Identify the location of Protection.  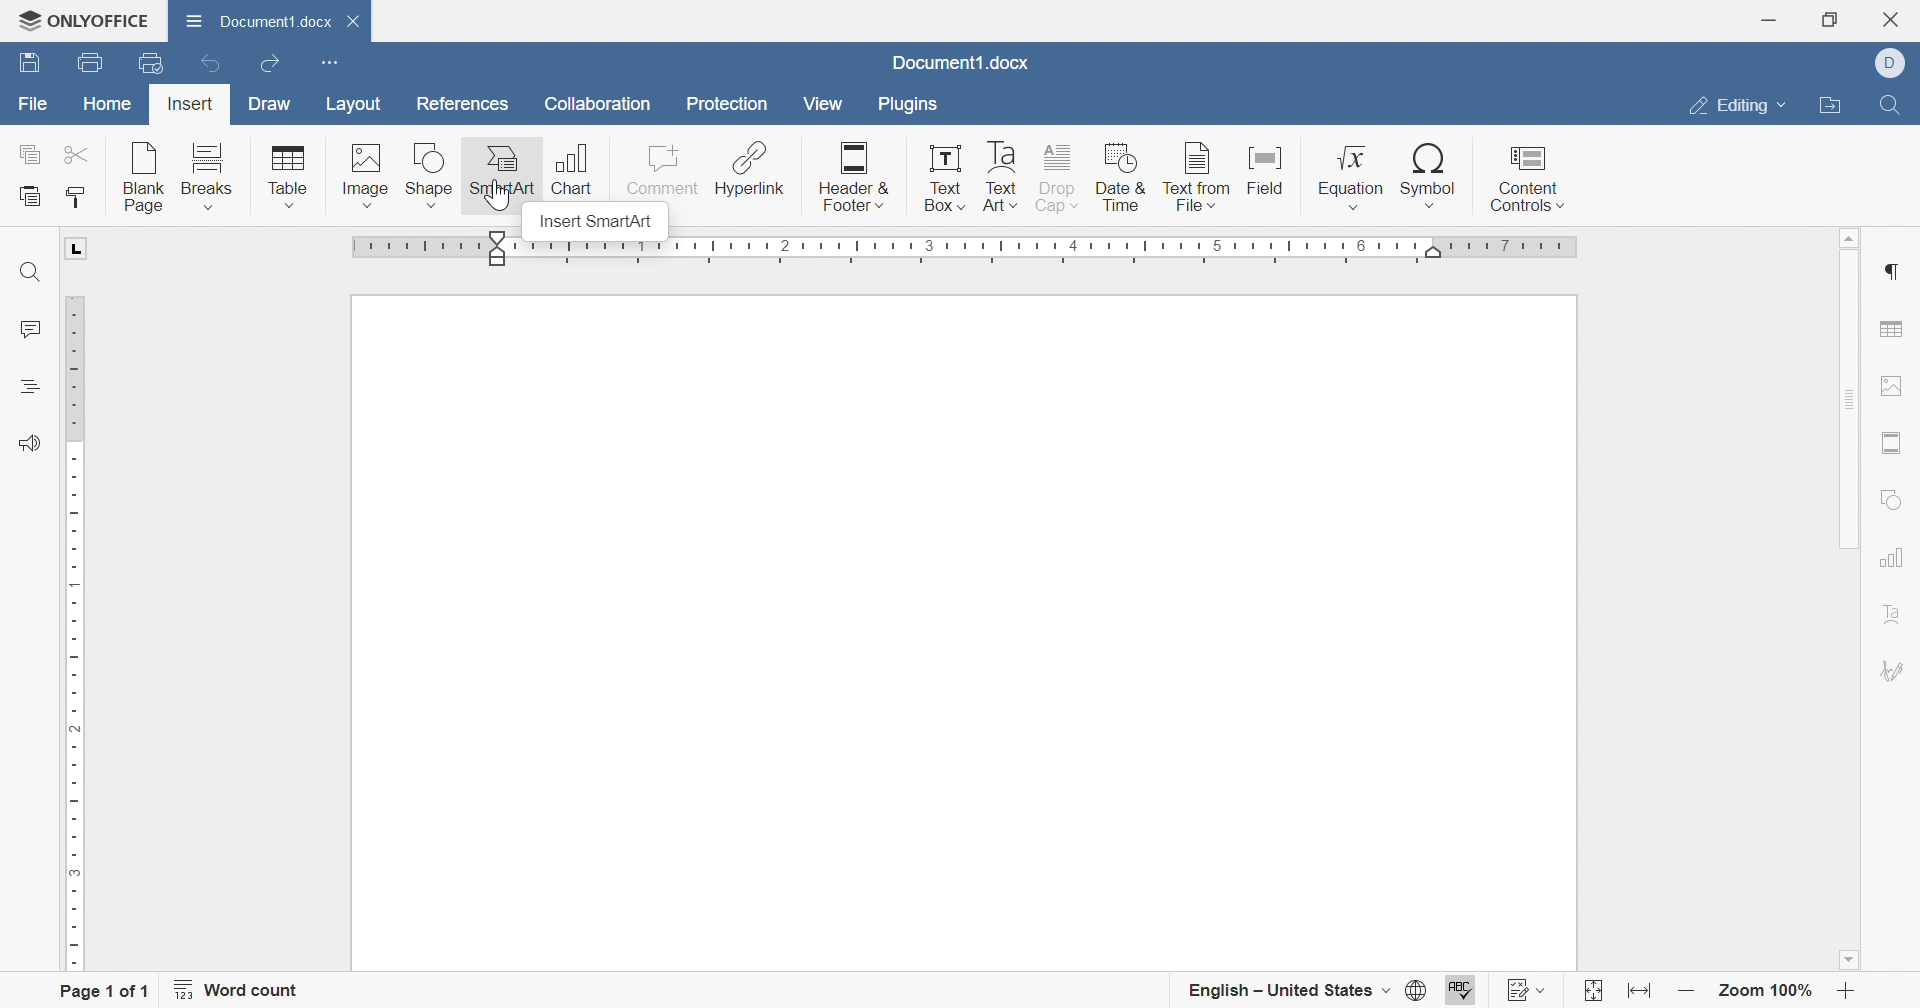
(725, 104).